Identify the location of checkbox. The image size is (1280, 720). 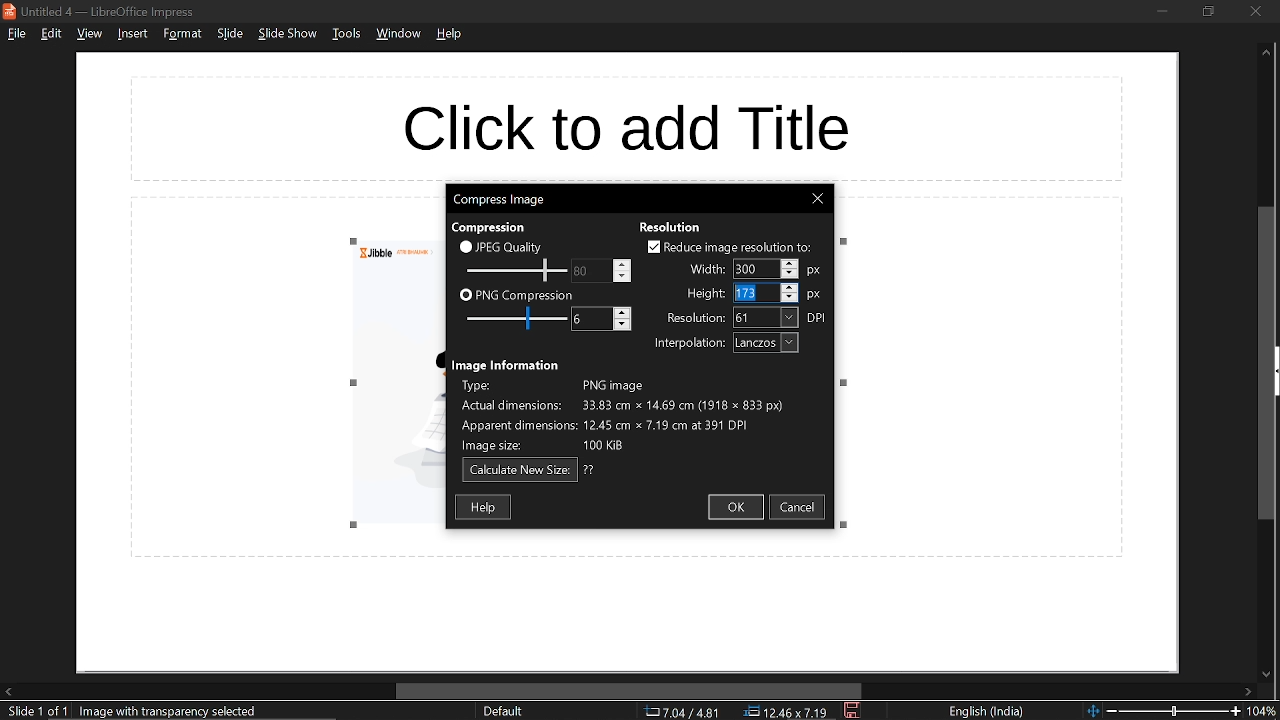
(465, 296).